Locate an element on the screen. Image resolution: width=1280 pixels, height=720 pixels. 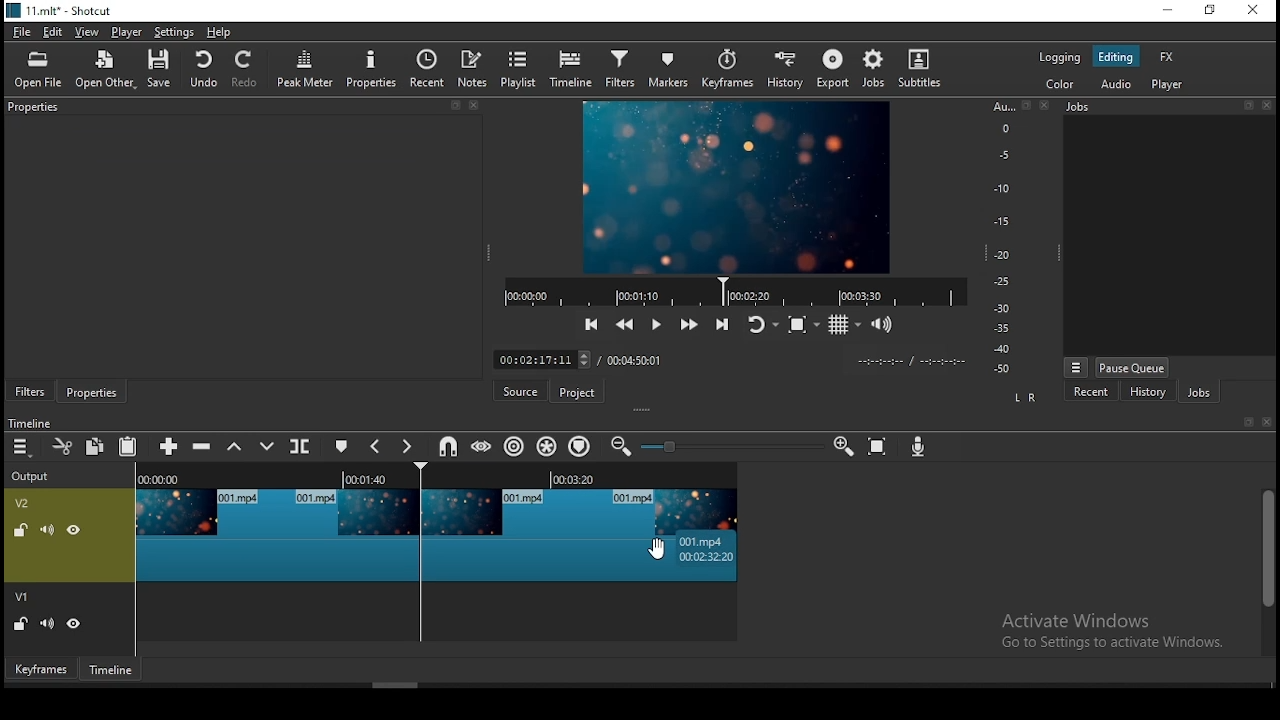
CURRENT INPUT TIME is located at coordinates (541, 359).